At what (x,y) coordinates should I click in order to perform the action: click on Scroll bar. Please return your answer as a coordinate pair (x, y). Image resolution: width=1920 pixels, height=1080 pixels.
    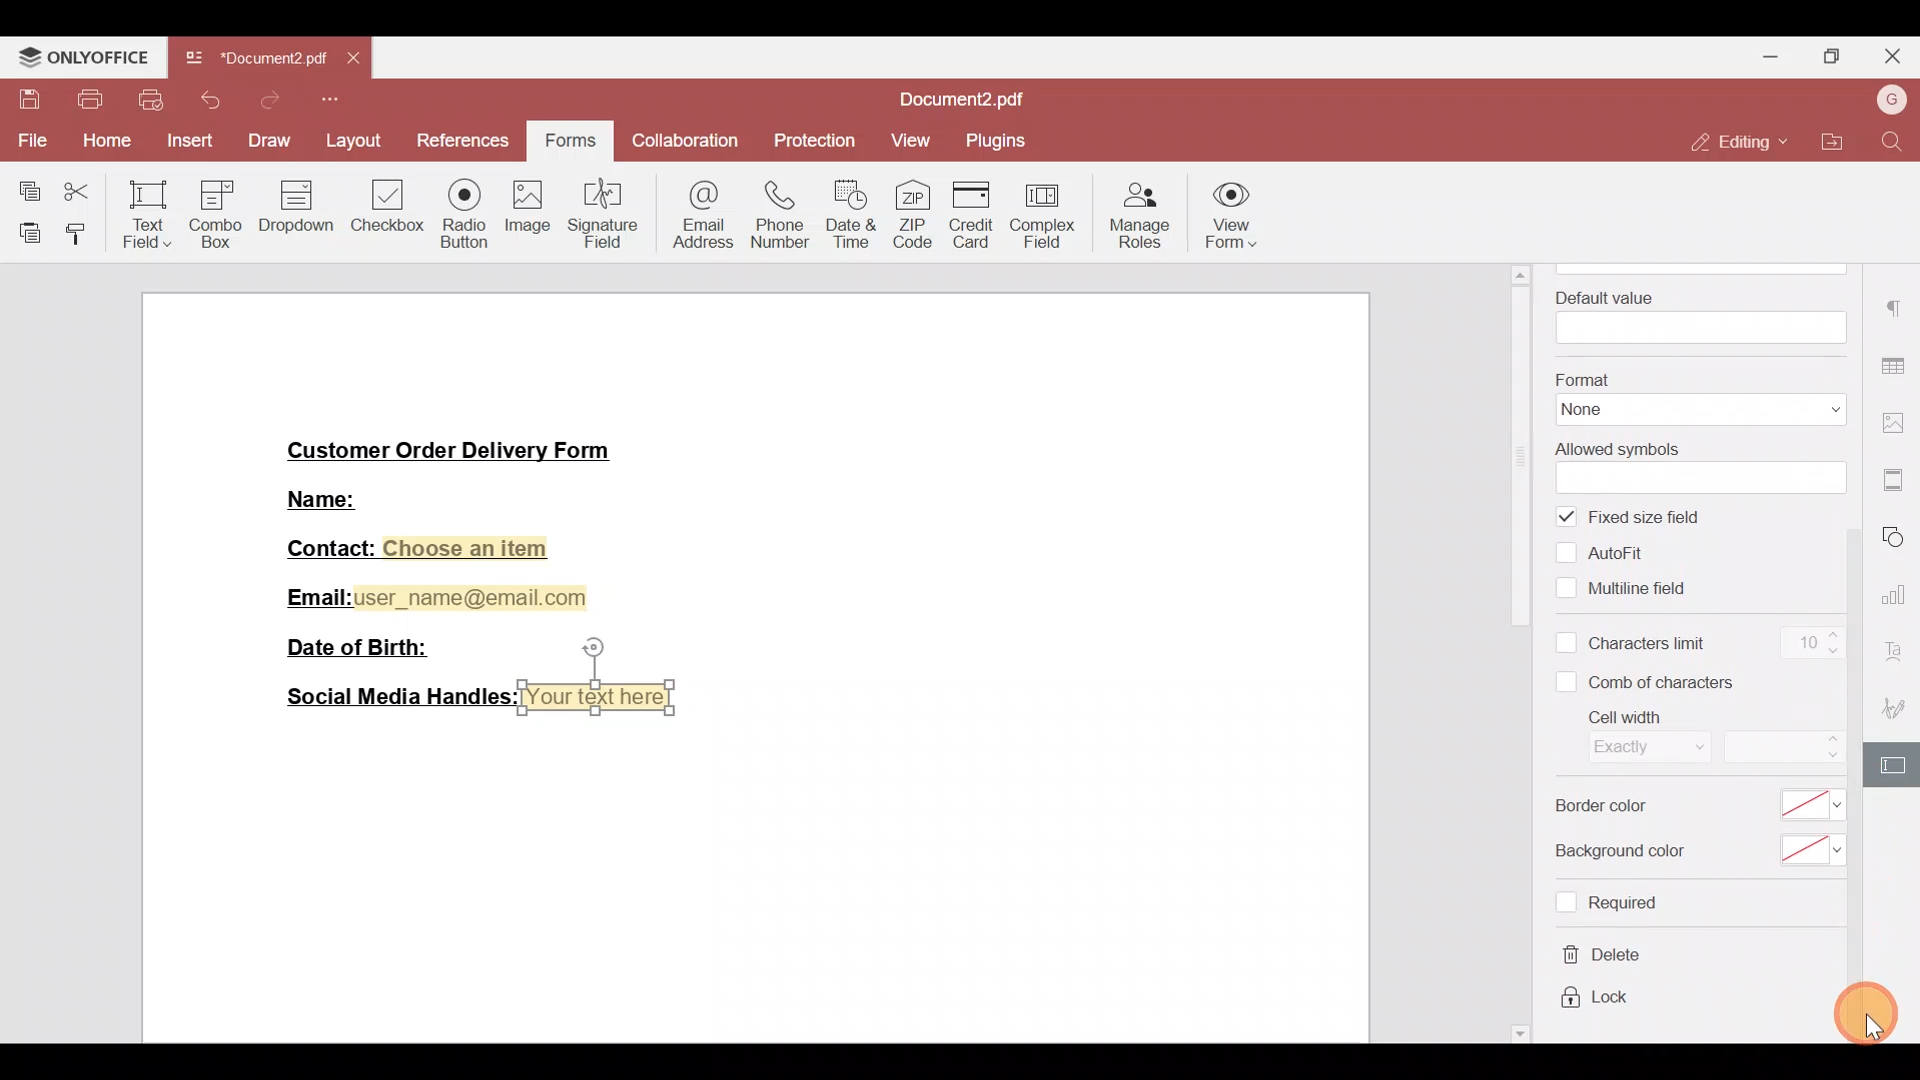
    Looking at the image, I should click on (1525, 652).